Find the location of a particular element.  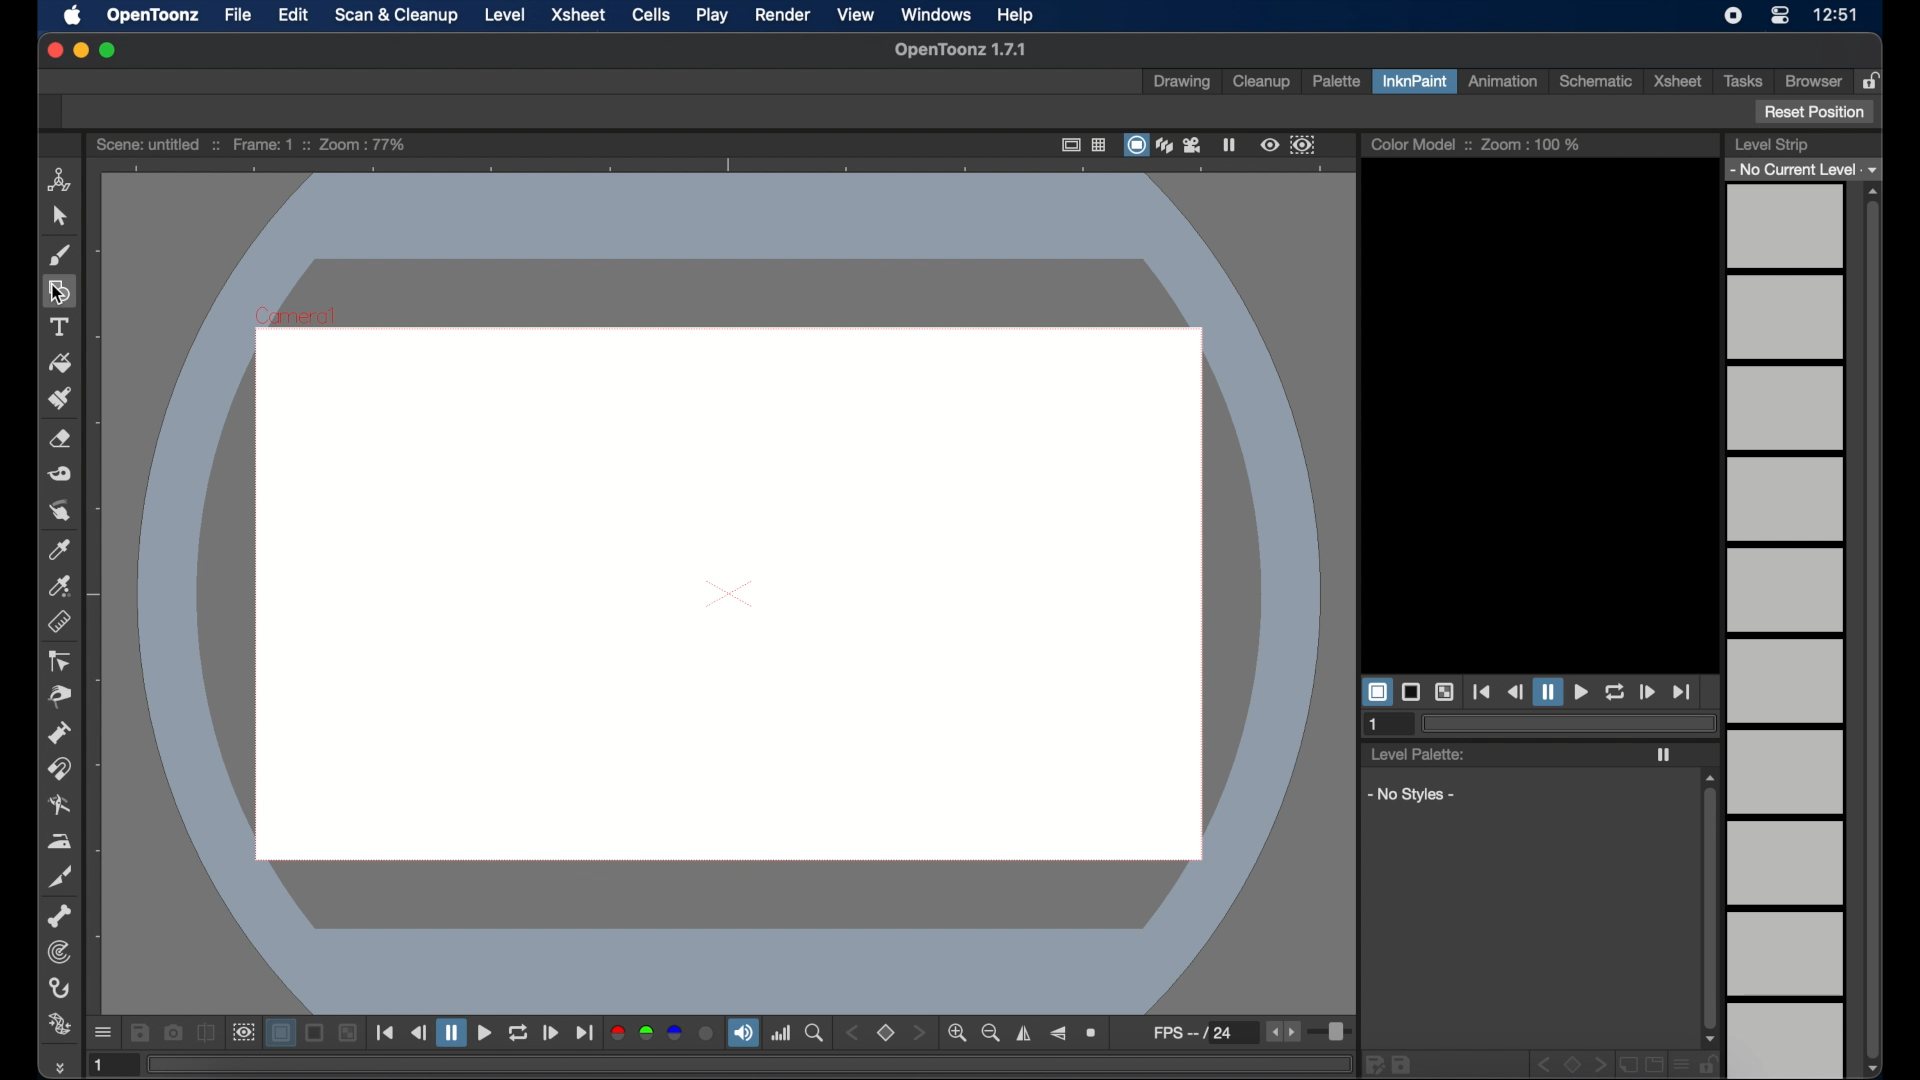

scene: untitled is located at coordinates (157, 144).